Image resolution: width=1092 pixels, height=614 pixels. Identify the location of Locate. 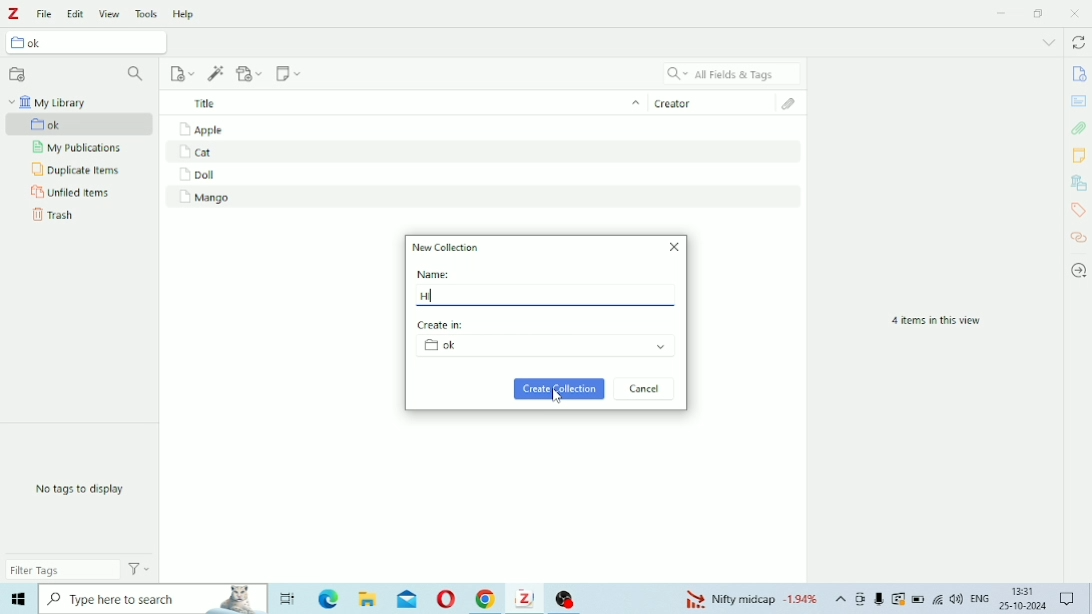
(1079, 271).